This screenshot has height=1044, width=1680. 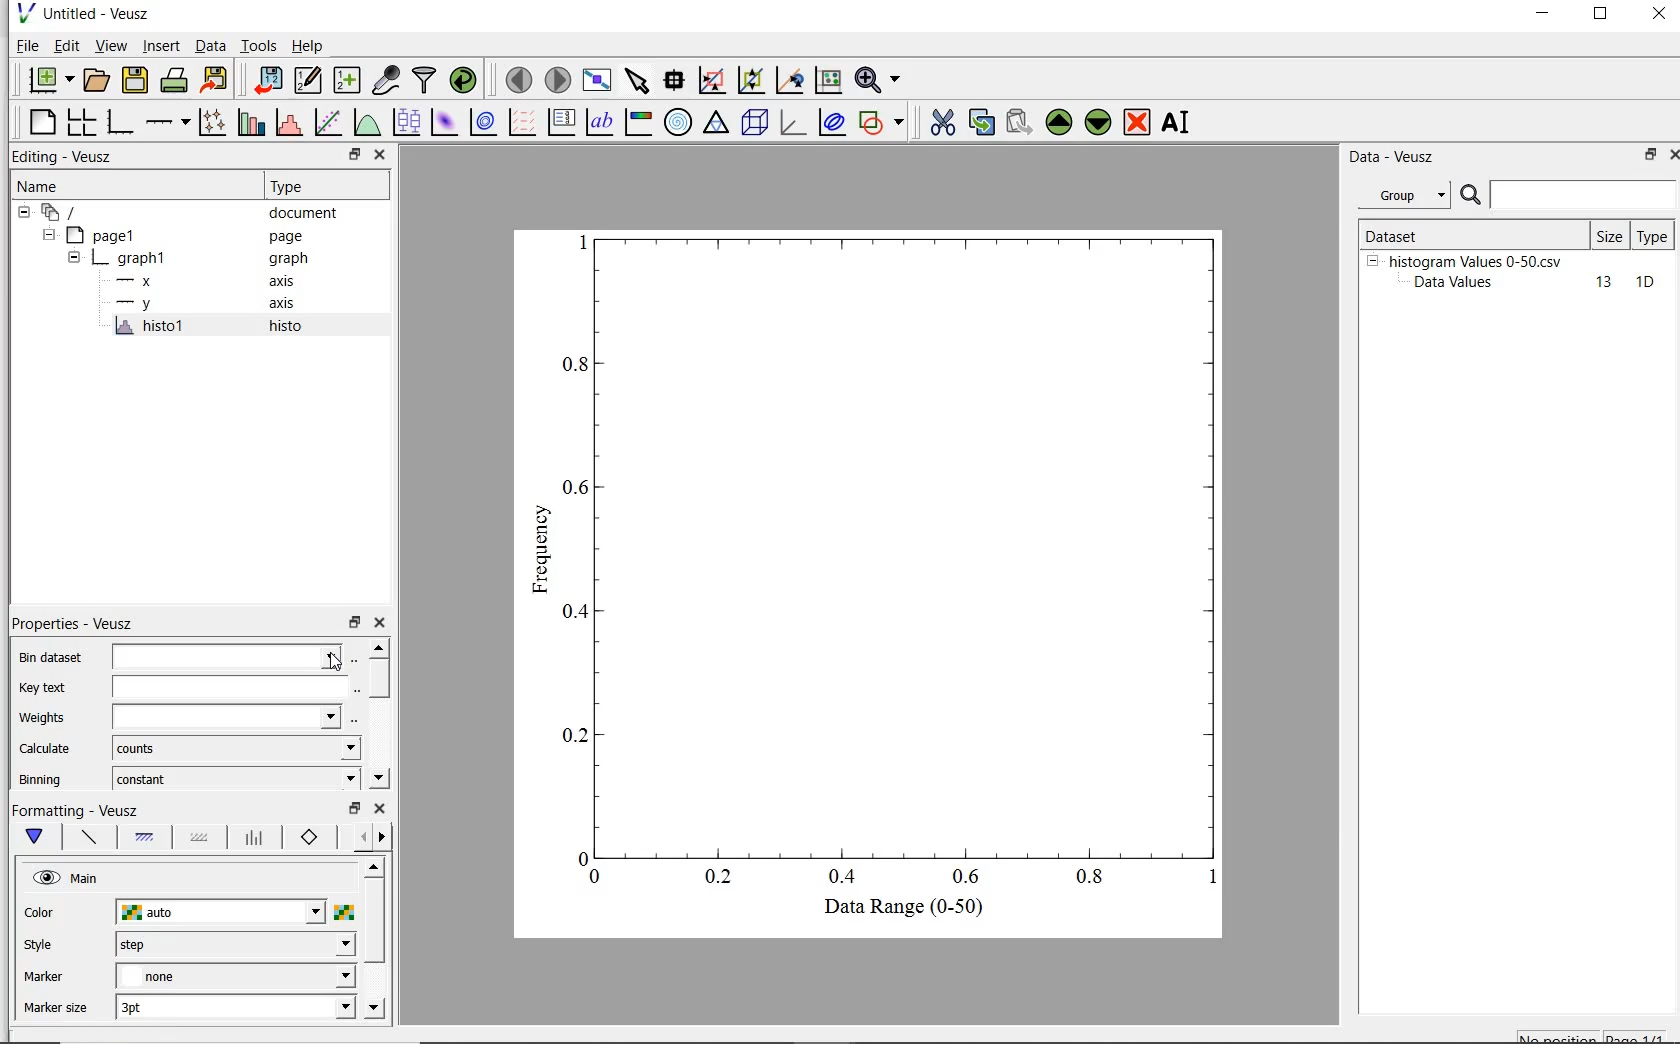 I want to click on fill over, so click(x=197, y=839).